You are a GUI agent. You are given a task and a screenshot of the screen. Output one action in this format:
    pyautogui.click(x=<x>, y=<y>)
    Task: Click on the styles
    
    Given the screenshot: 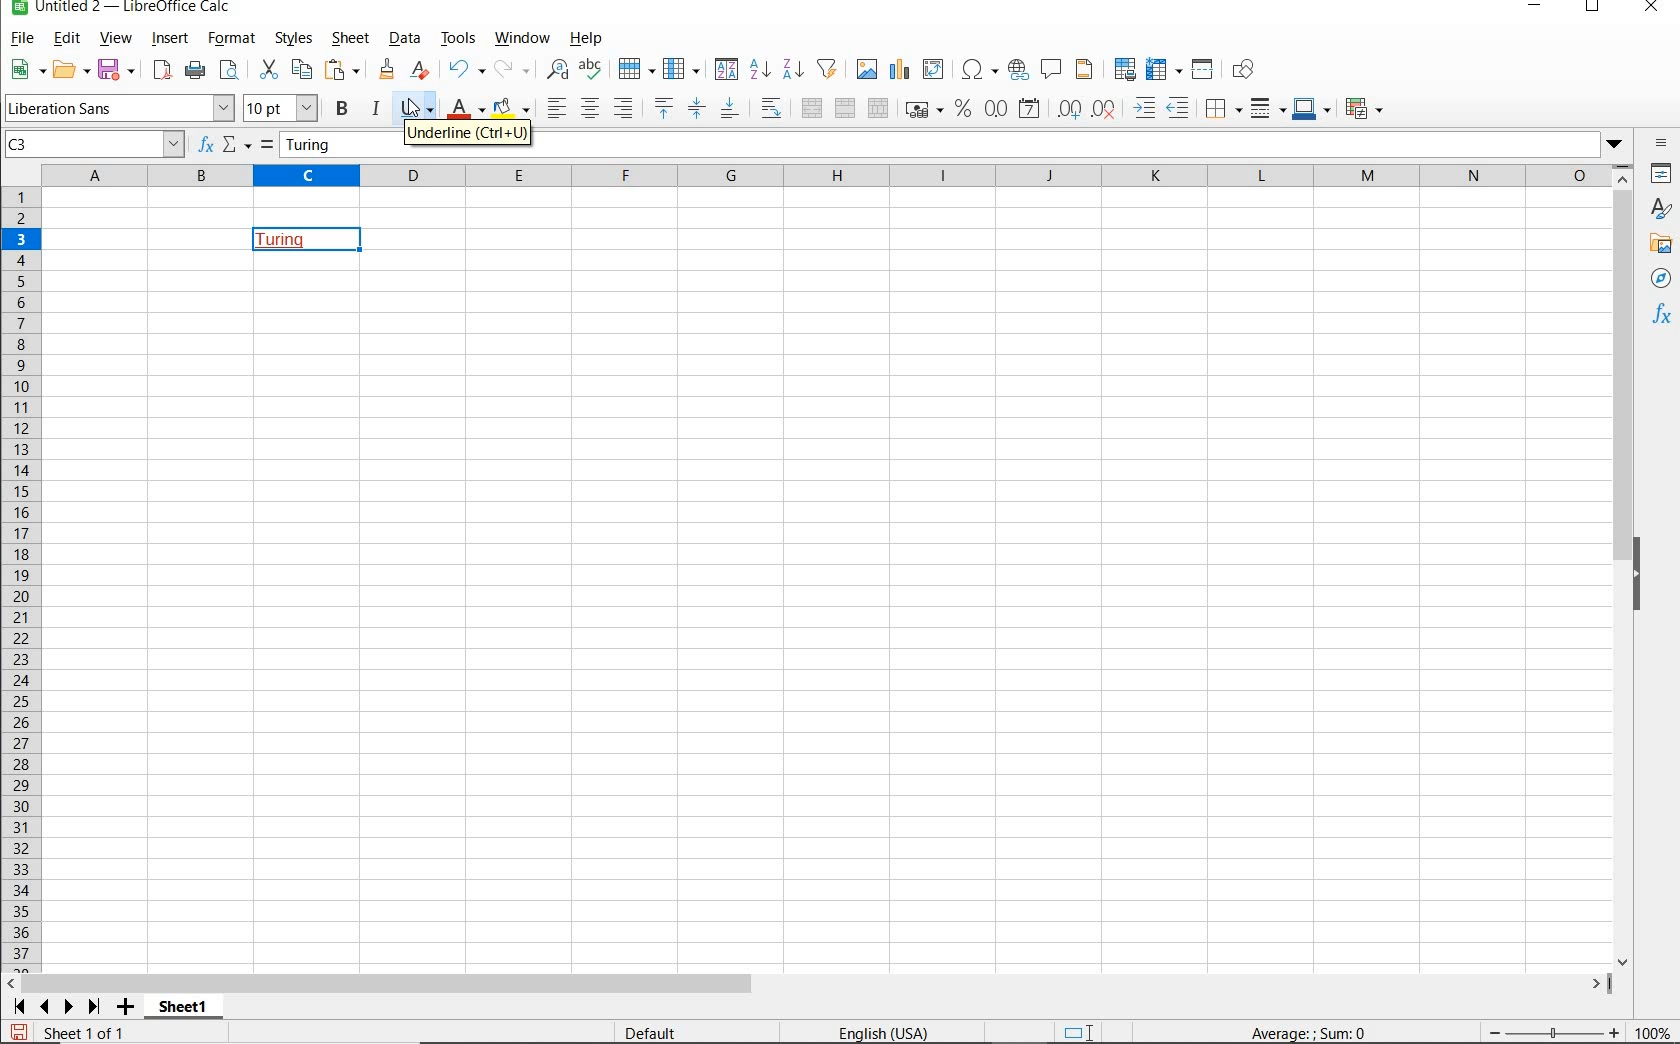 What is the action you would take?
    pyautogui.click(x=1661, y=210)
    